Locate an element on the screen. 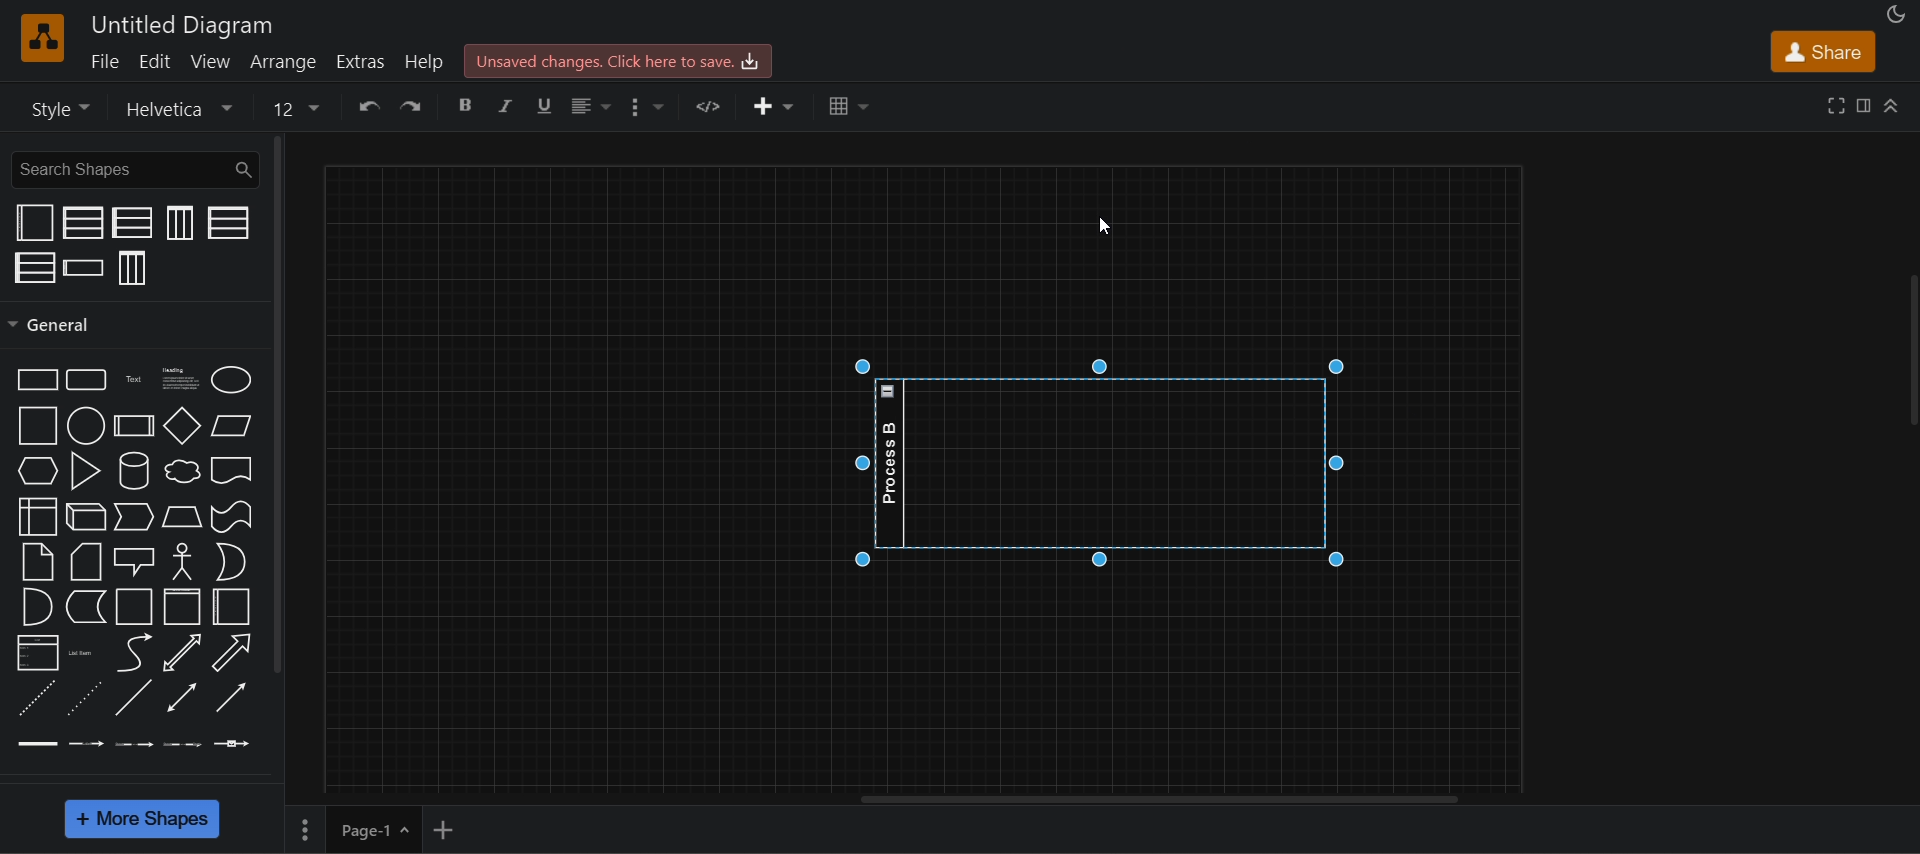 The height and width of the screenshot is (854, 1920). card is located at coordinates (86, 561).